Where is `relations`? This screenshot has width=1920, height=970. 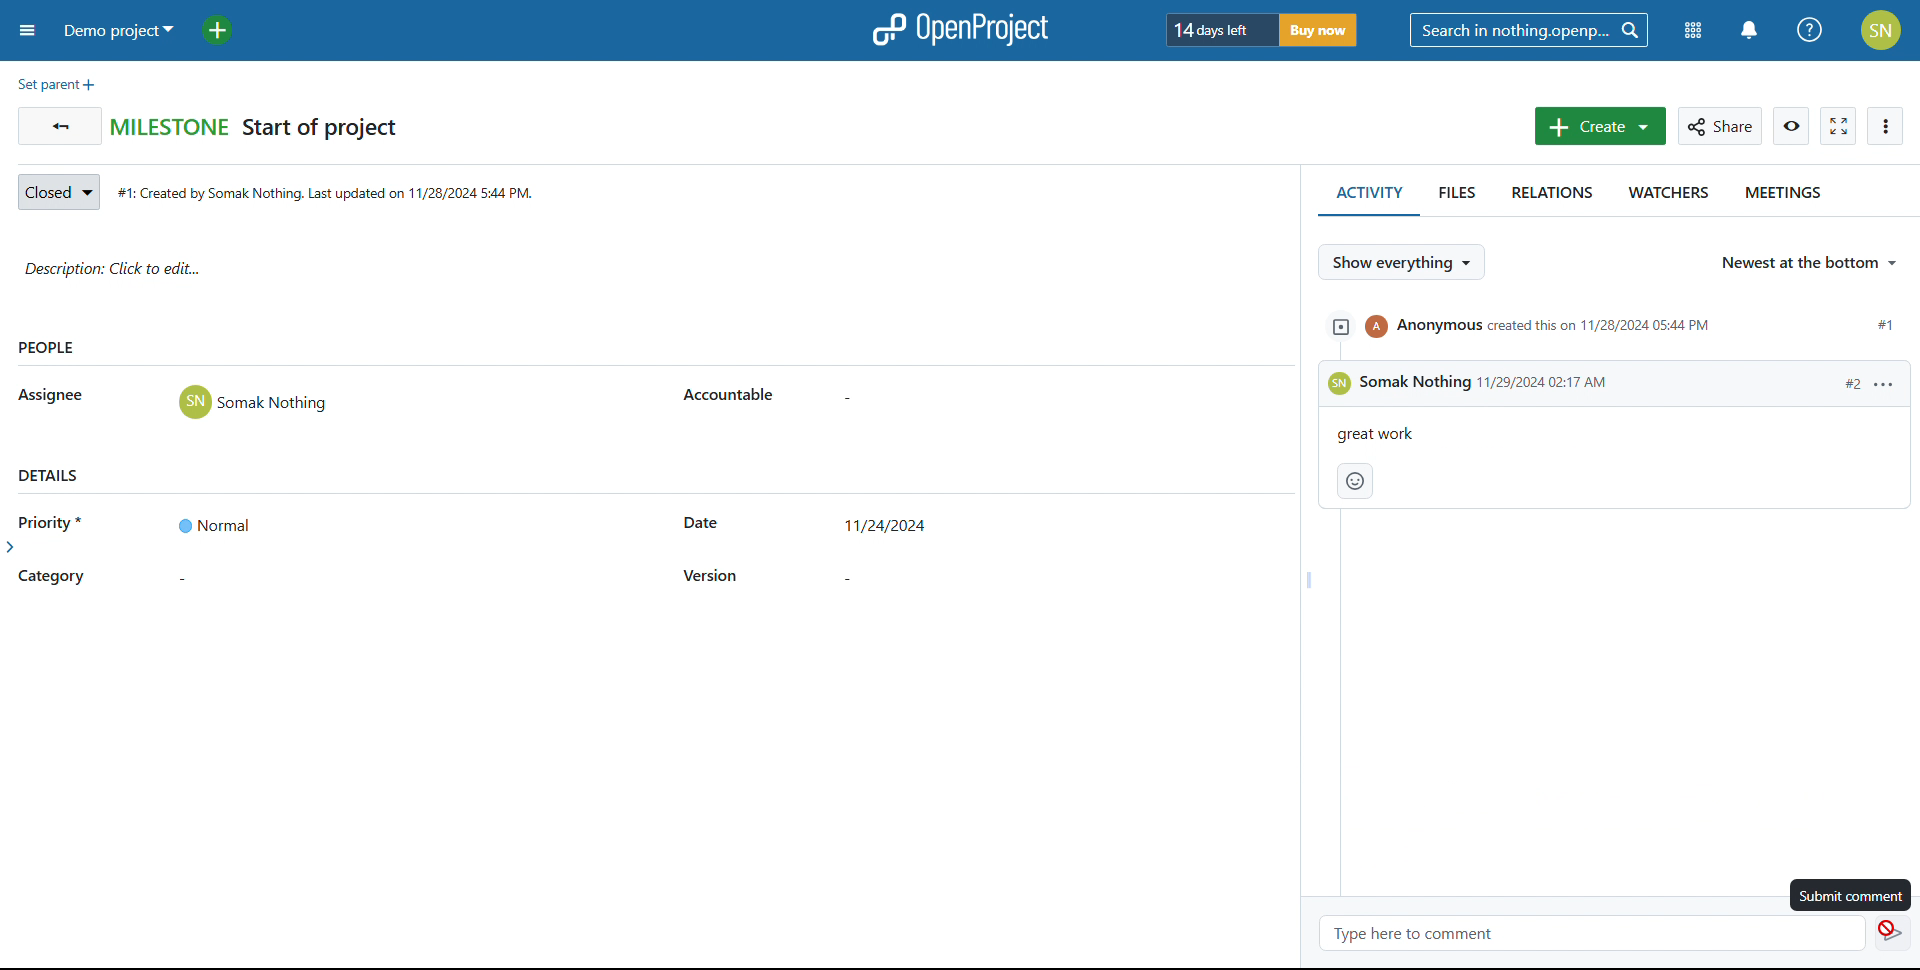
relations is located at coordinates (1545, 198).